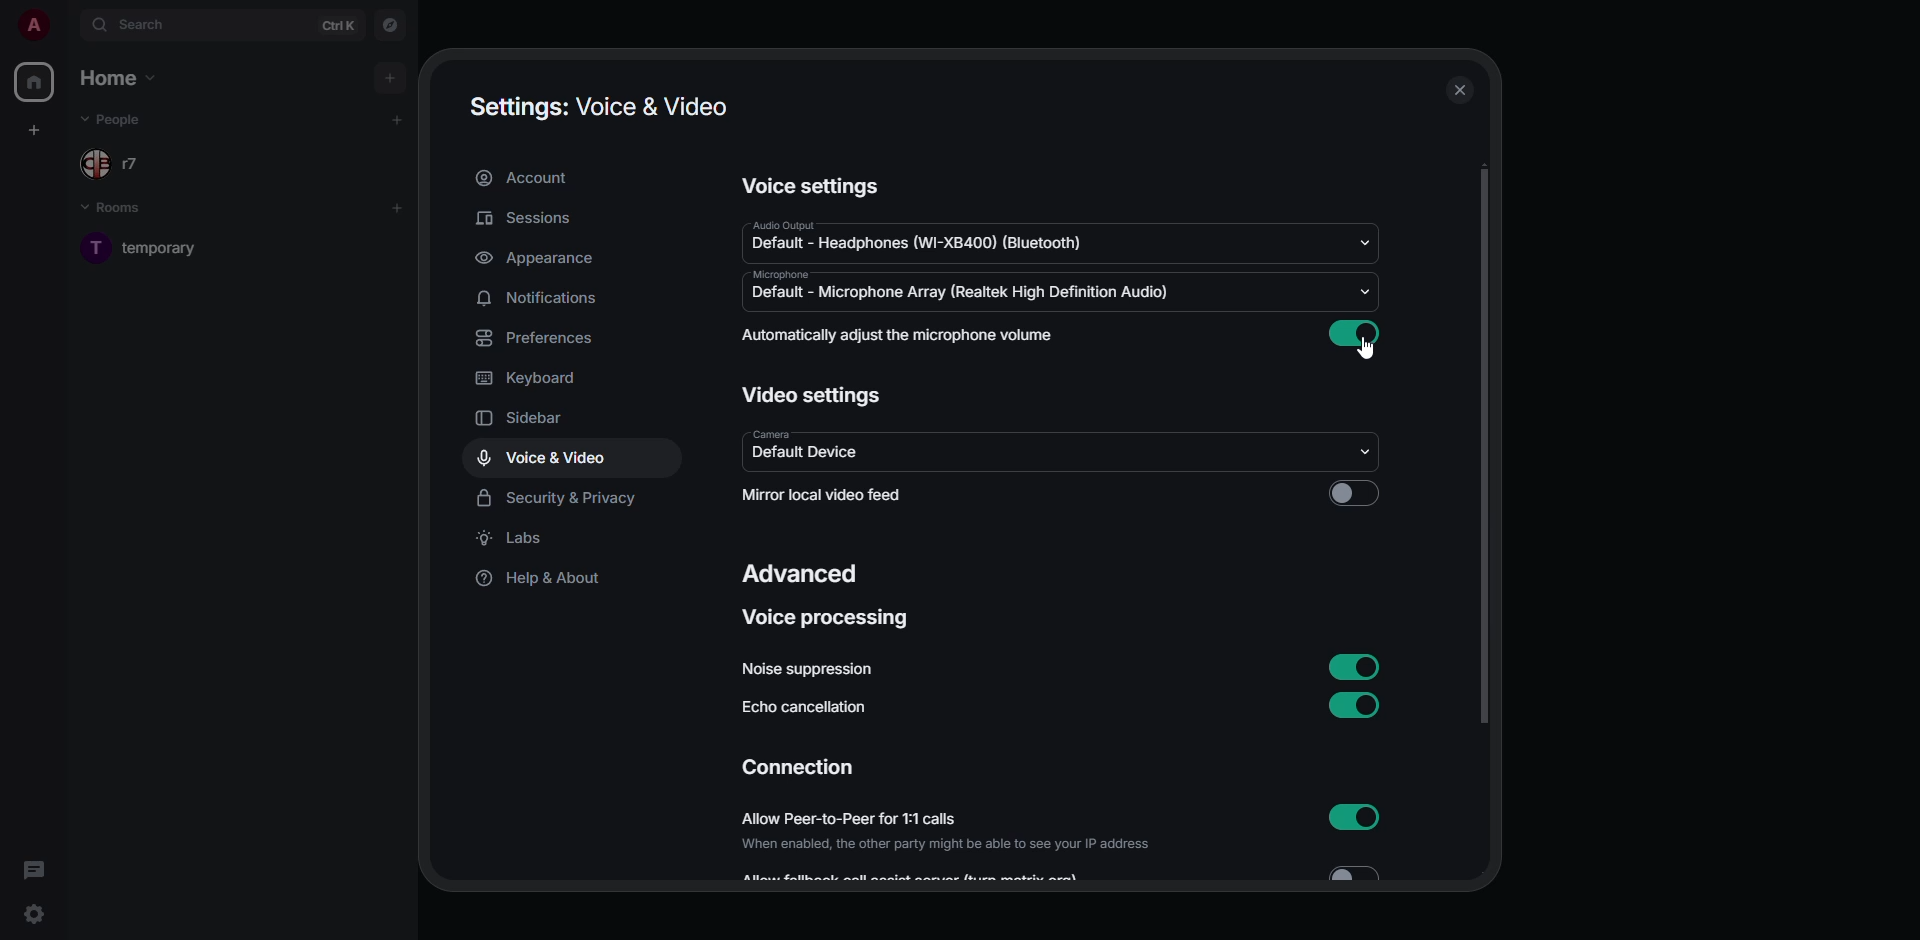  Describe the element at coordinates (820, 454) in the screenshot. I see `Default Device` at that location.